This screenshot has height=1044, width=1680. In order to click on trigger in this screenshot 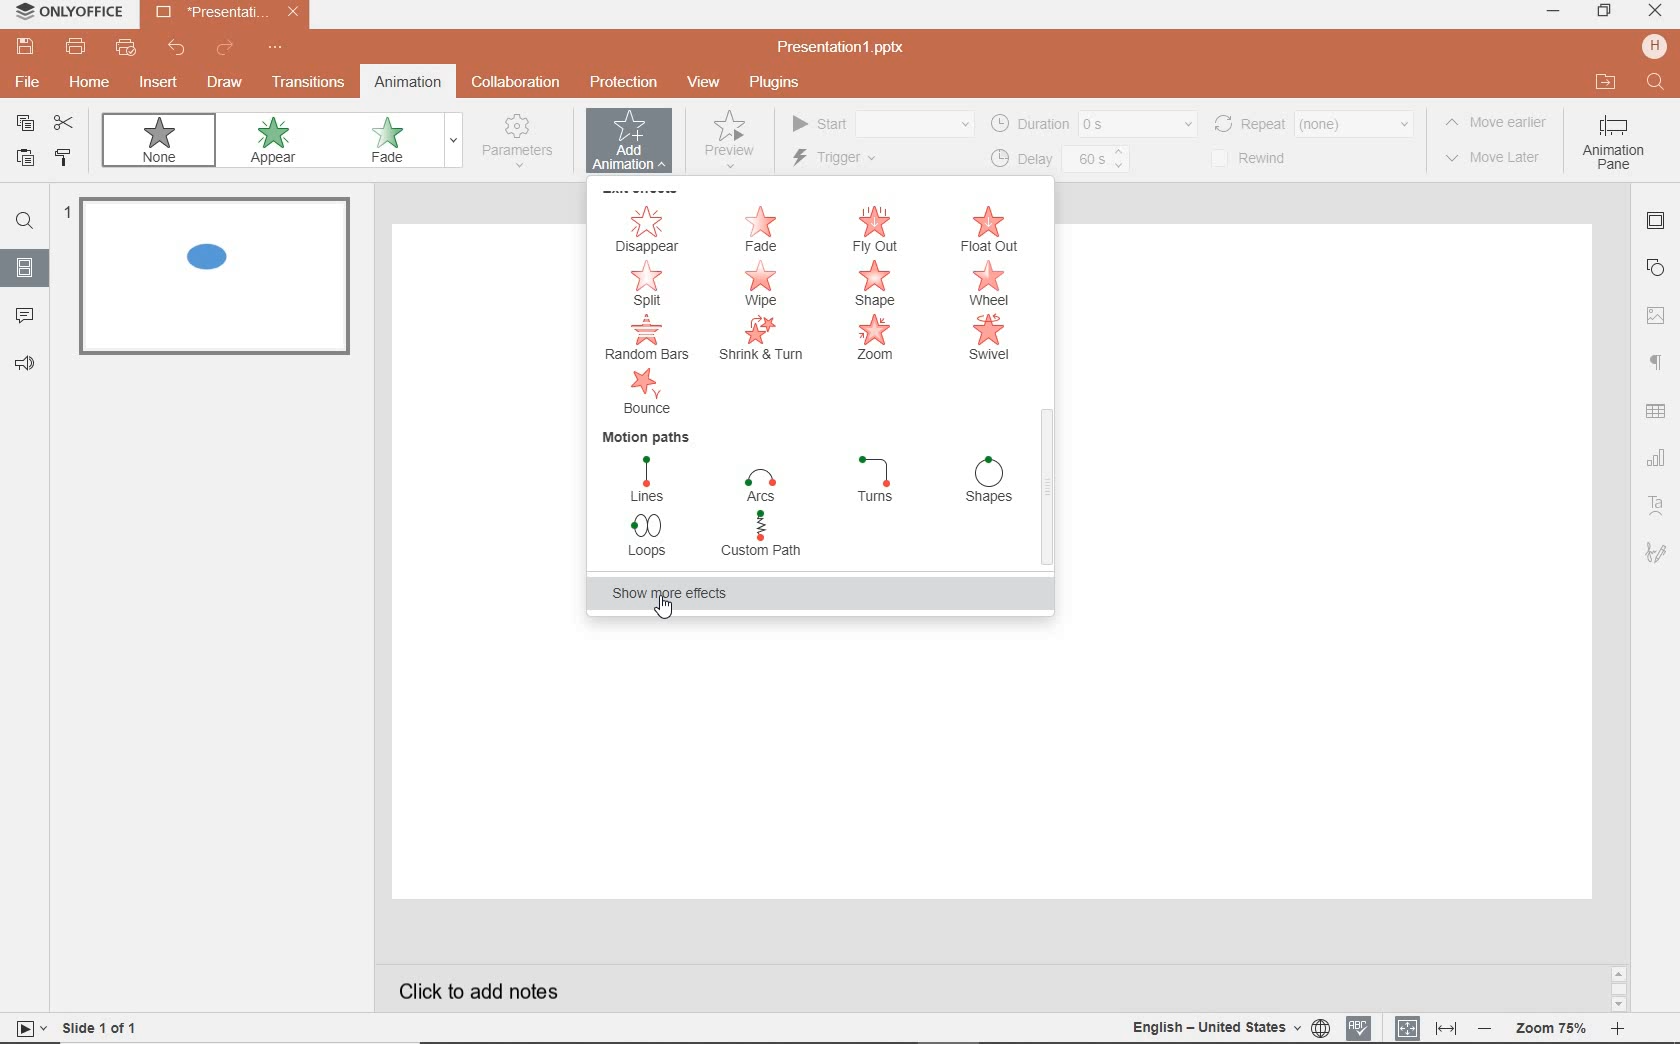, I will do `click(861, 160)`.